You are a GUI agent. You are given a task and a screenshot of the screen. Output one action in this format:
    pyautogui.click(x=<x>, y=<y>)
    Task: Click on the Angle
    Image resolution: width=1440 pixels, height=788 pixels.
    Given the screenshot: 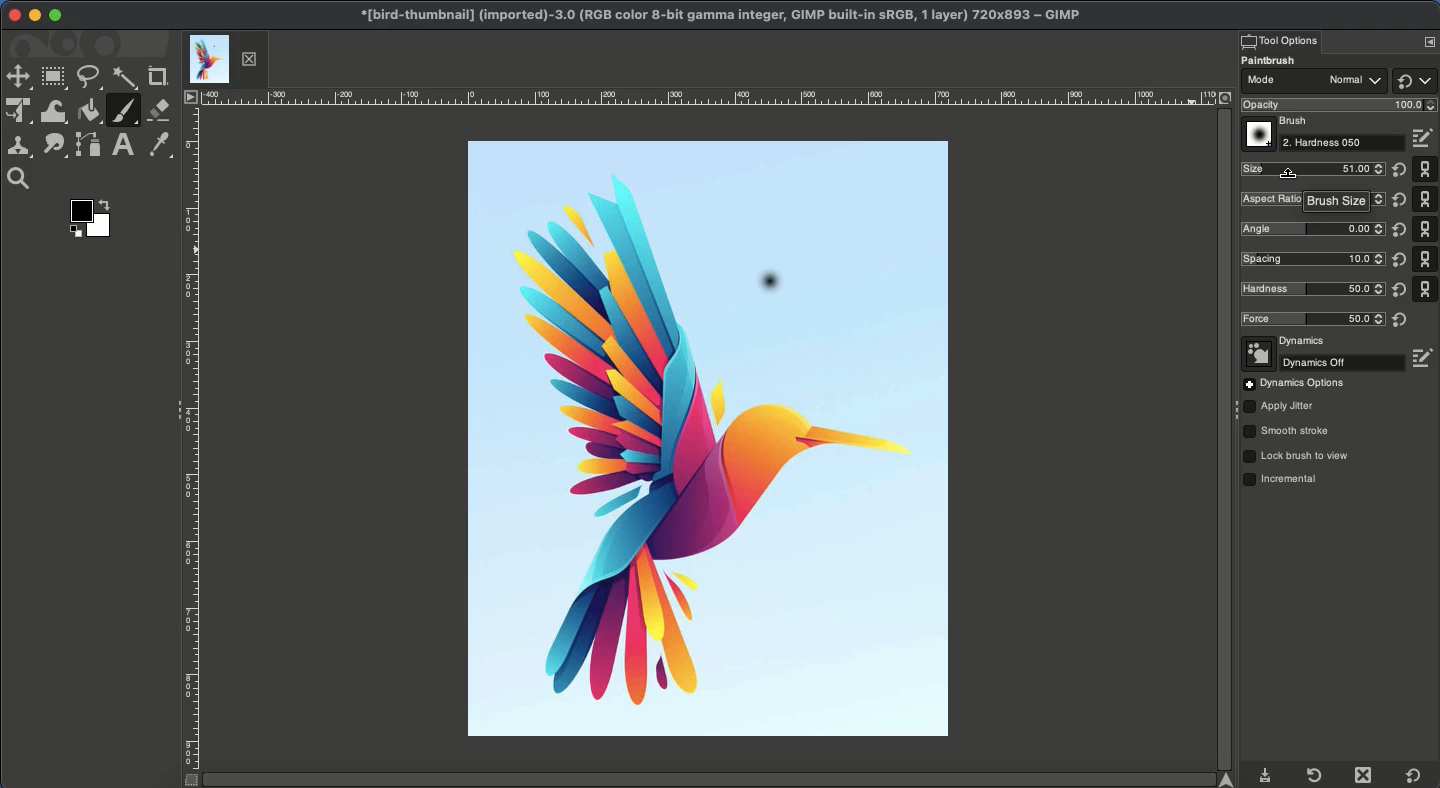 What is the action you would take?
    pyautogui.click(x=1311, y=228)
    